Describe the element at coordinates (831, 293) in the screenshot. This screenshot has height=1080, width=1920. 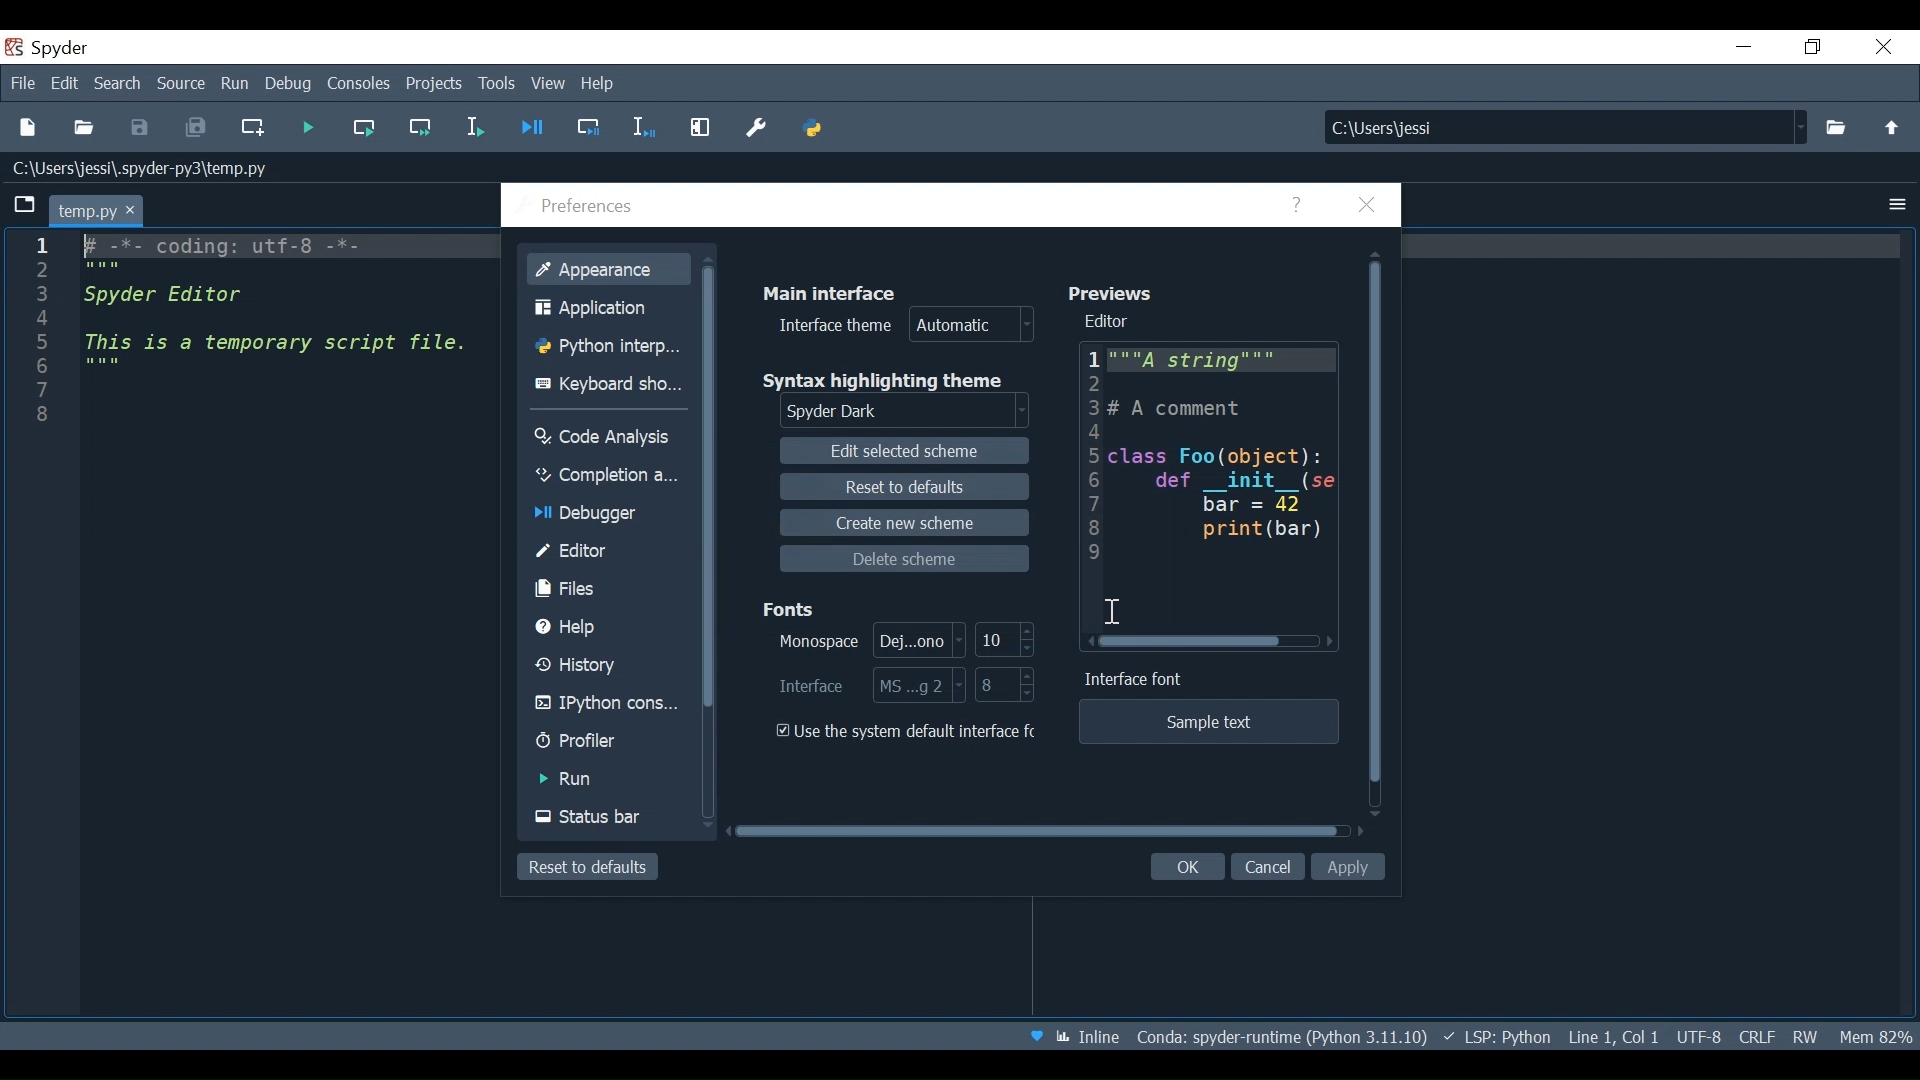
I see `Main interface` at that location.